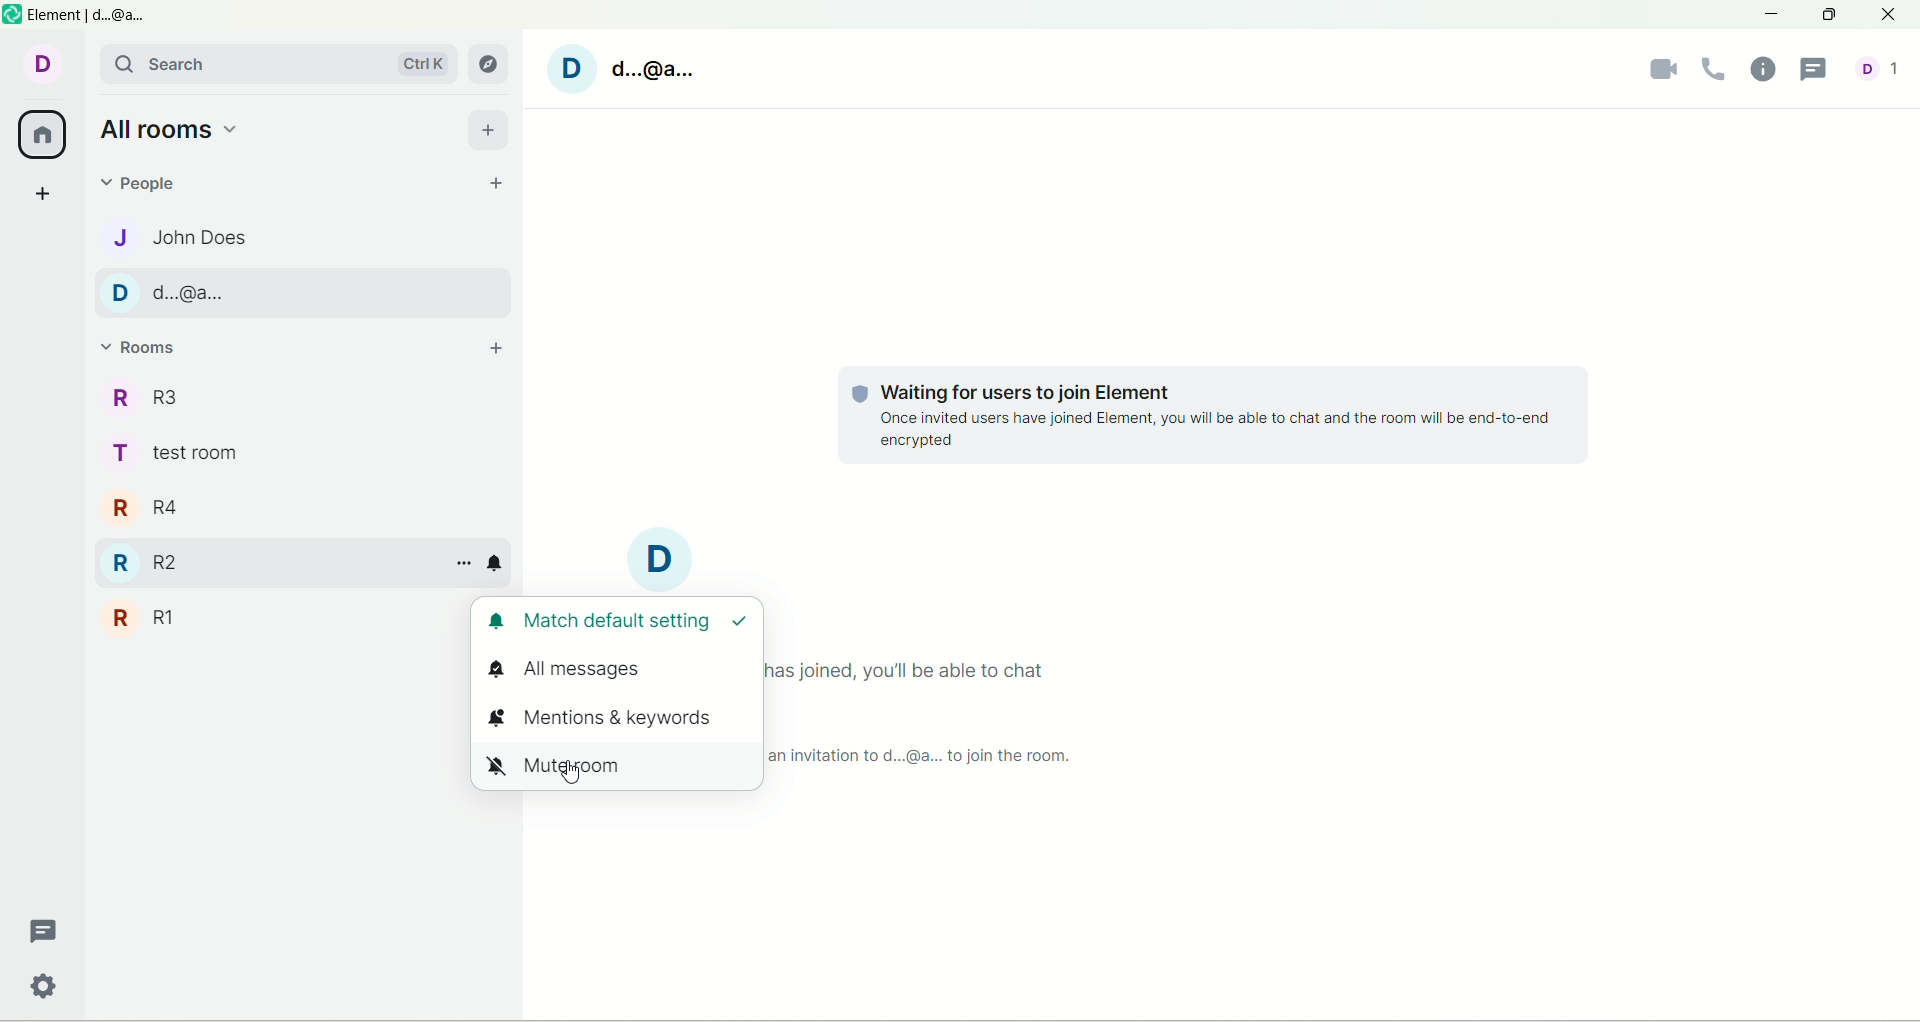 The image size is (1920, 1022). What do you see at coordinates (45, 132) in the screenshot?
I see `all rooms` at bounding box center [45, 132].